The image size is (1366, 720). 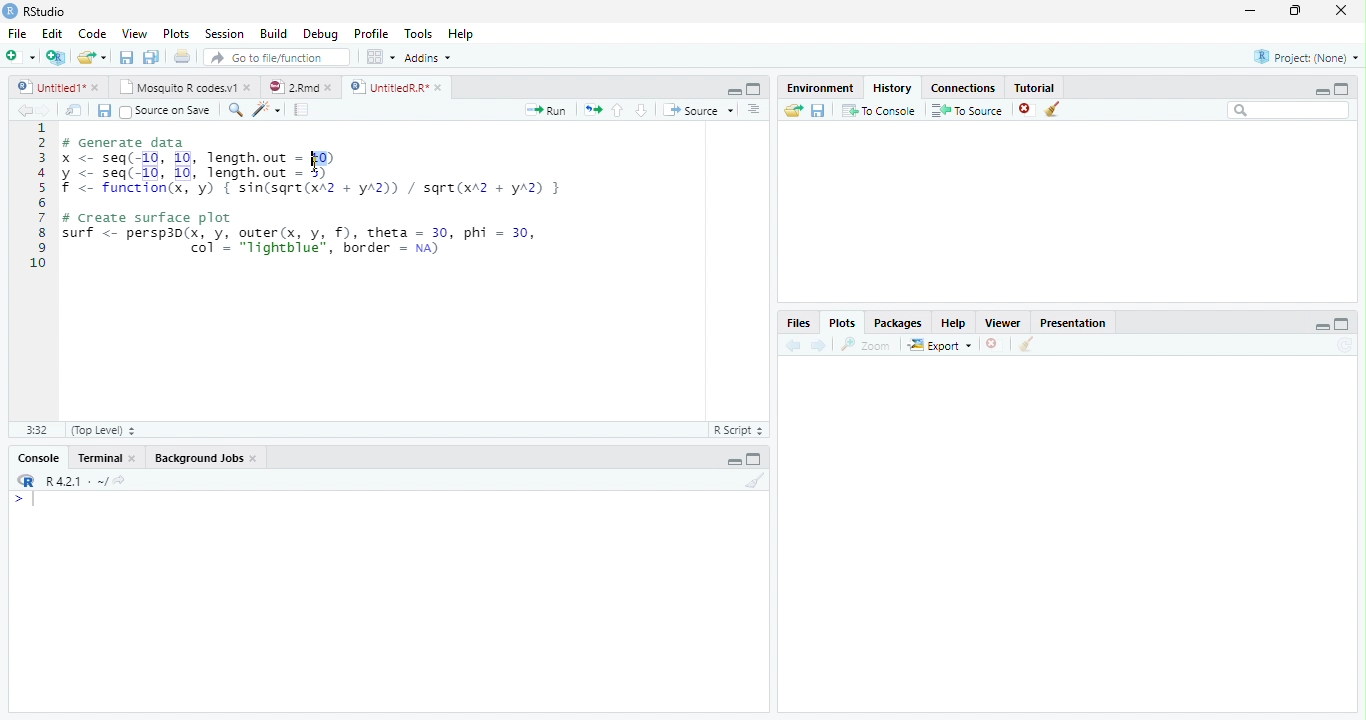 I want to click on Remove the selected history entries, so click(x=1026, y=110).